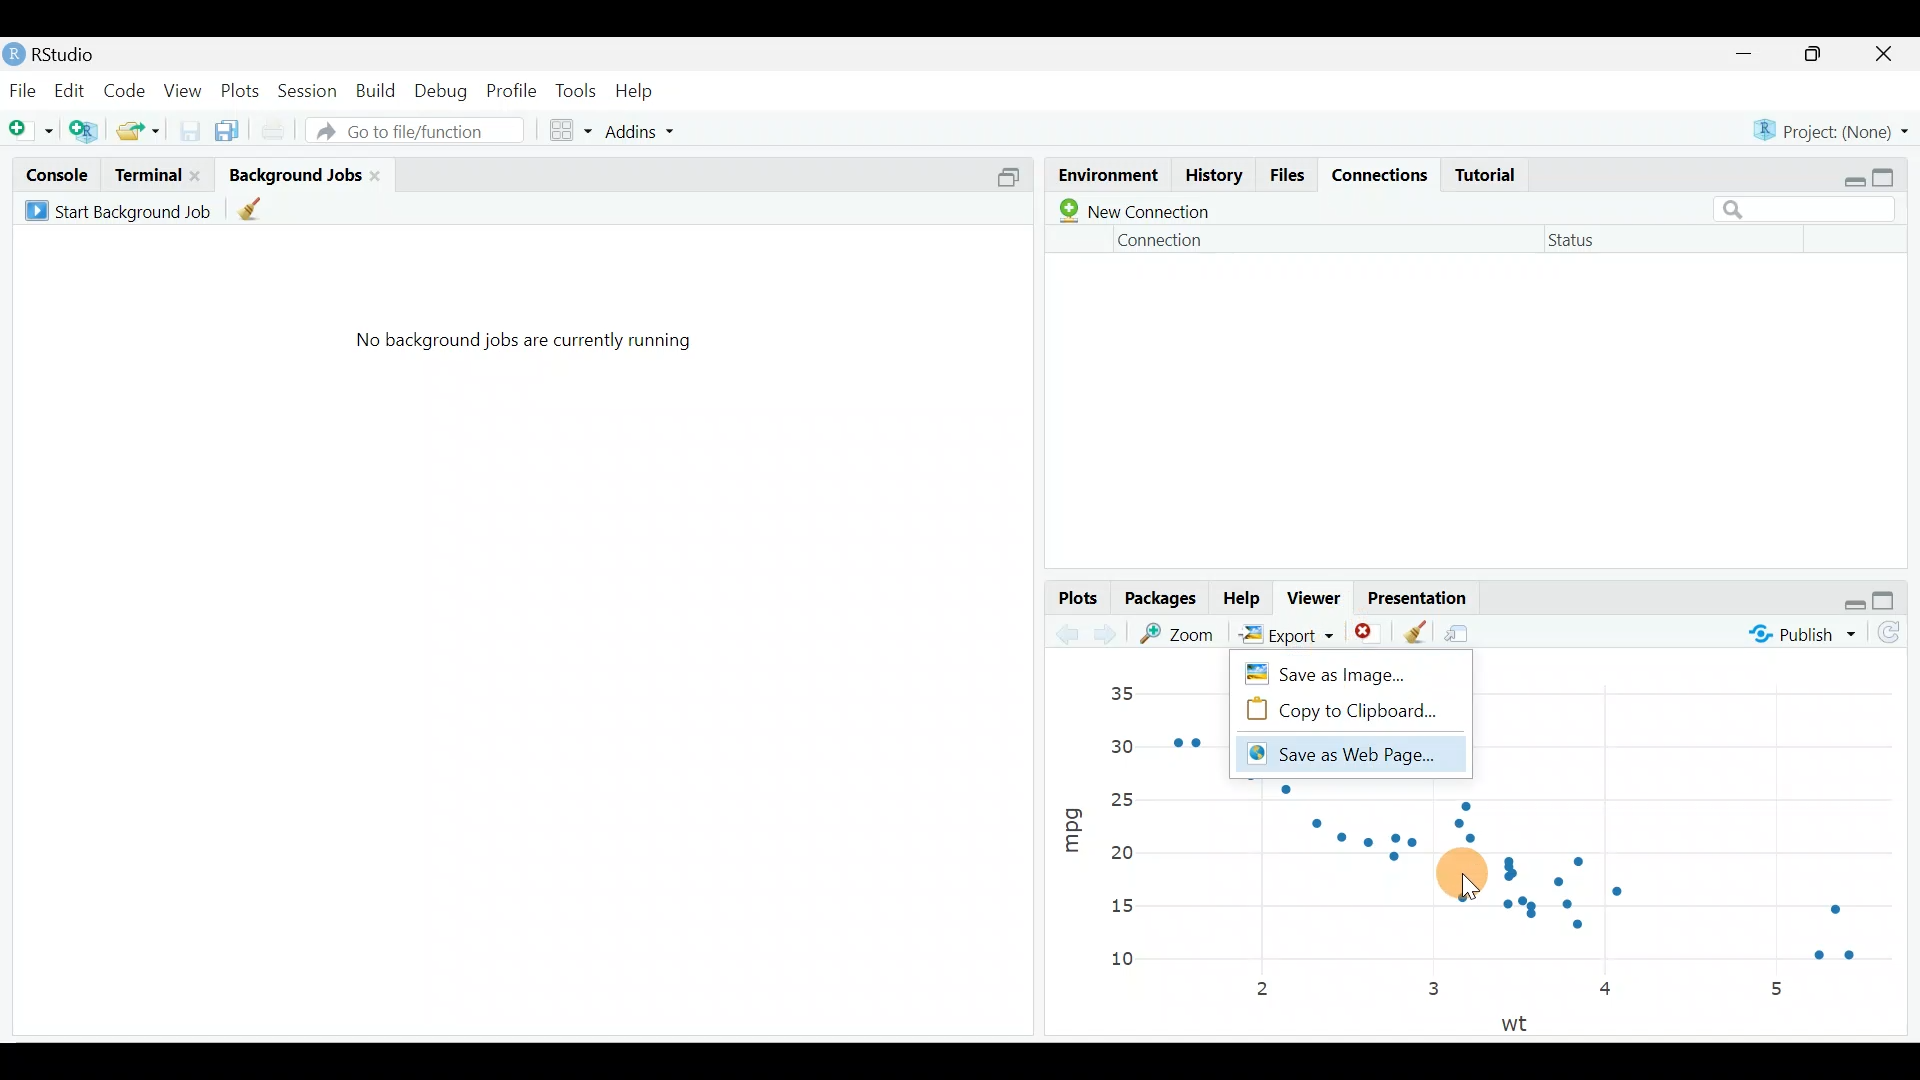 The image size is (1920, 1080). What do you see at coordinates (1348, 710) in the screenshot?
I see `Copy to clipboard` at bounding box center [1348, 710].